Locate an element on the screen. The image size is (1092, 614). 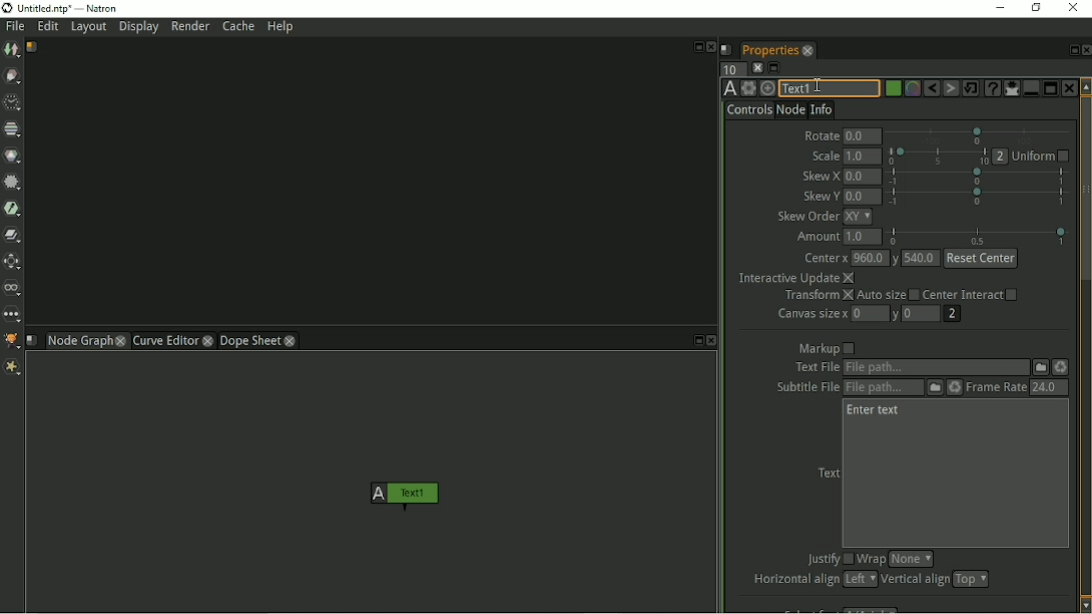
Transform is located at coordinates (817, 296).